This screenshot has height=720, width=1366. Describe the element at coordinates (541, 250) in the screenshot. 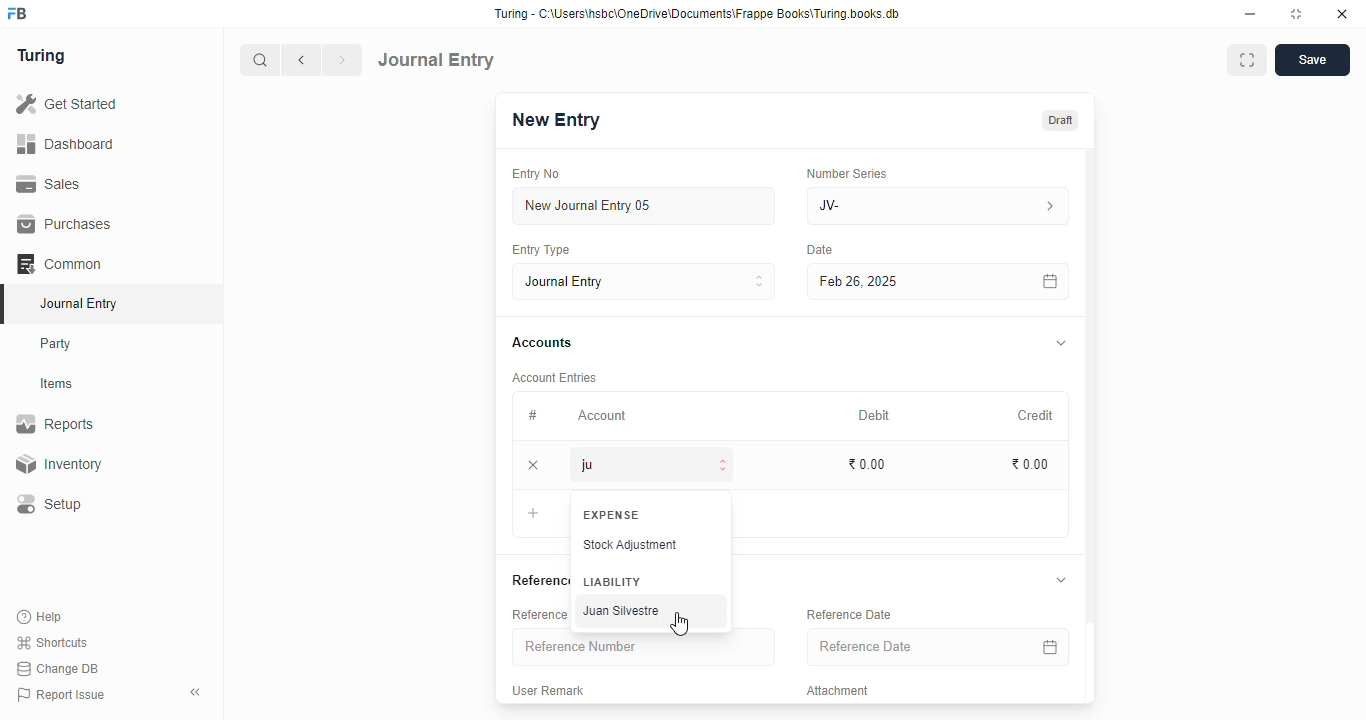

I see `entry type` at that location.